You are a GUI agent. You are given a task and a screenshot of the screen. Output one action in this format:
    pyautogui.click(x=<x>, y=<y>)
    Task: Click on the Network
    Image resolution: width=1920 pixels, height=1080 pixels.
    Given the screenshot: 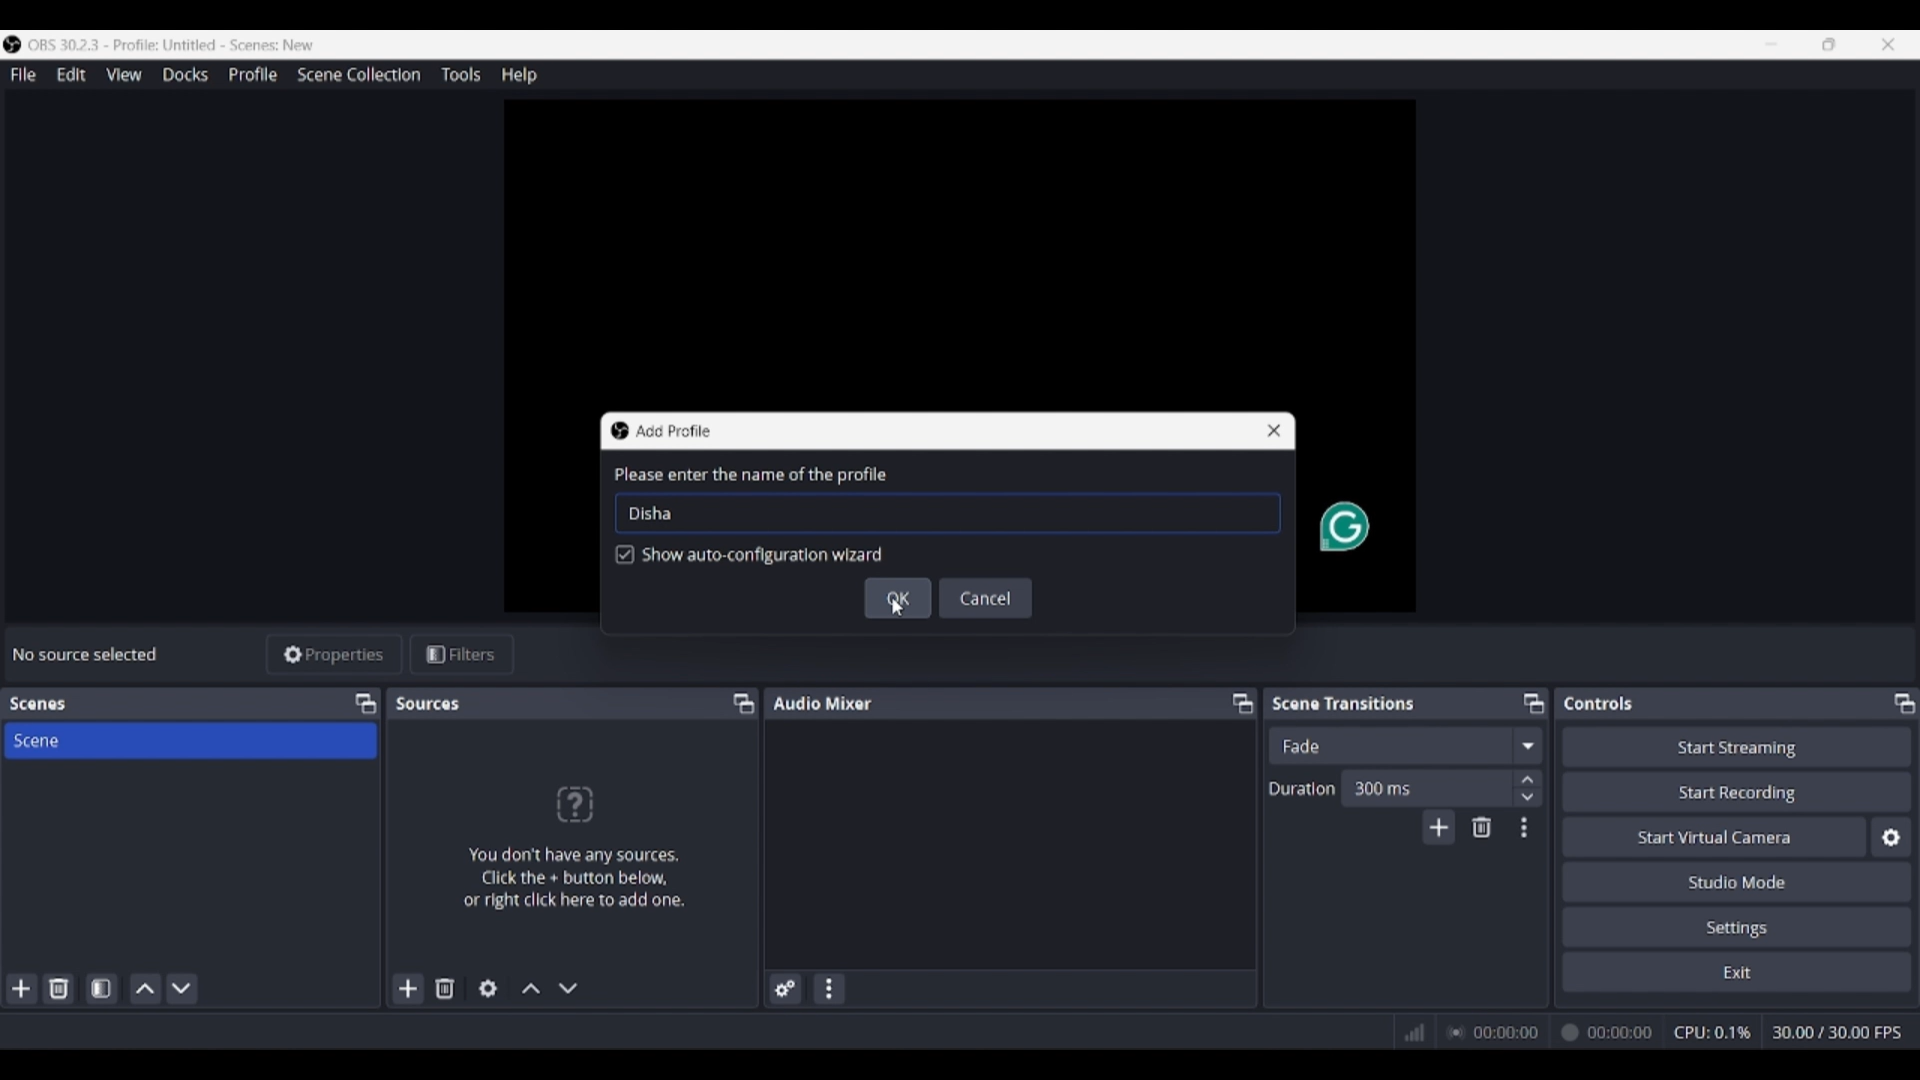 What is the action you would take?
    pyautogui.click(x=1407, y=1030)
    